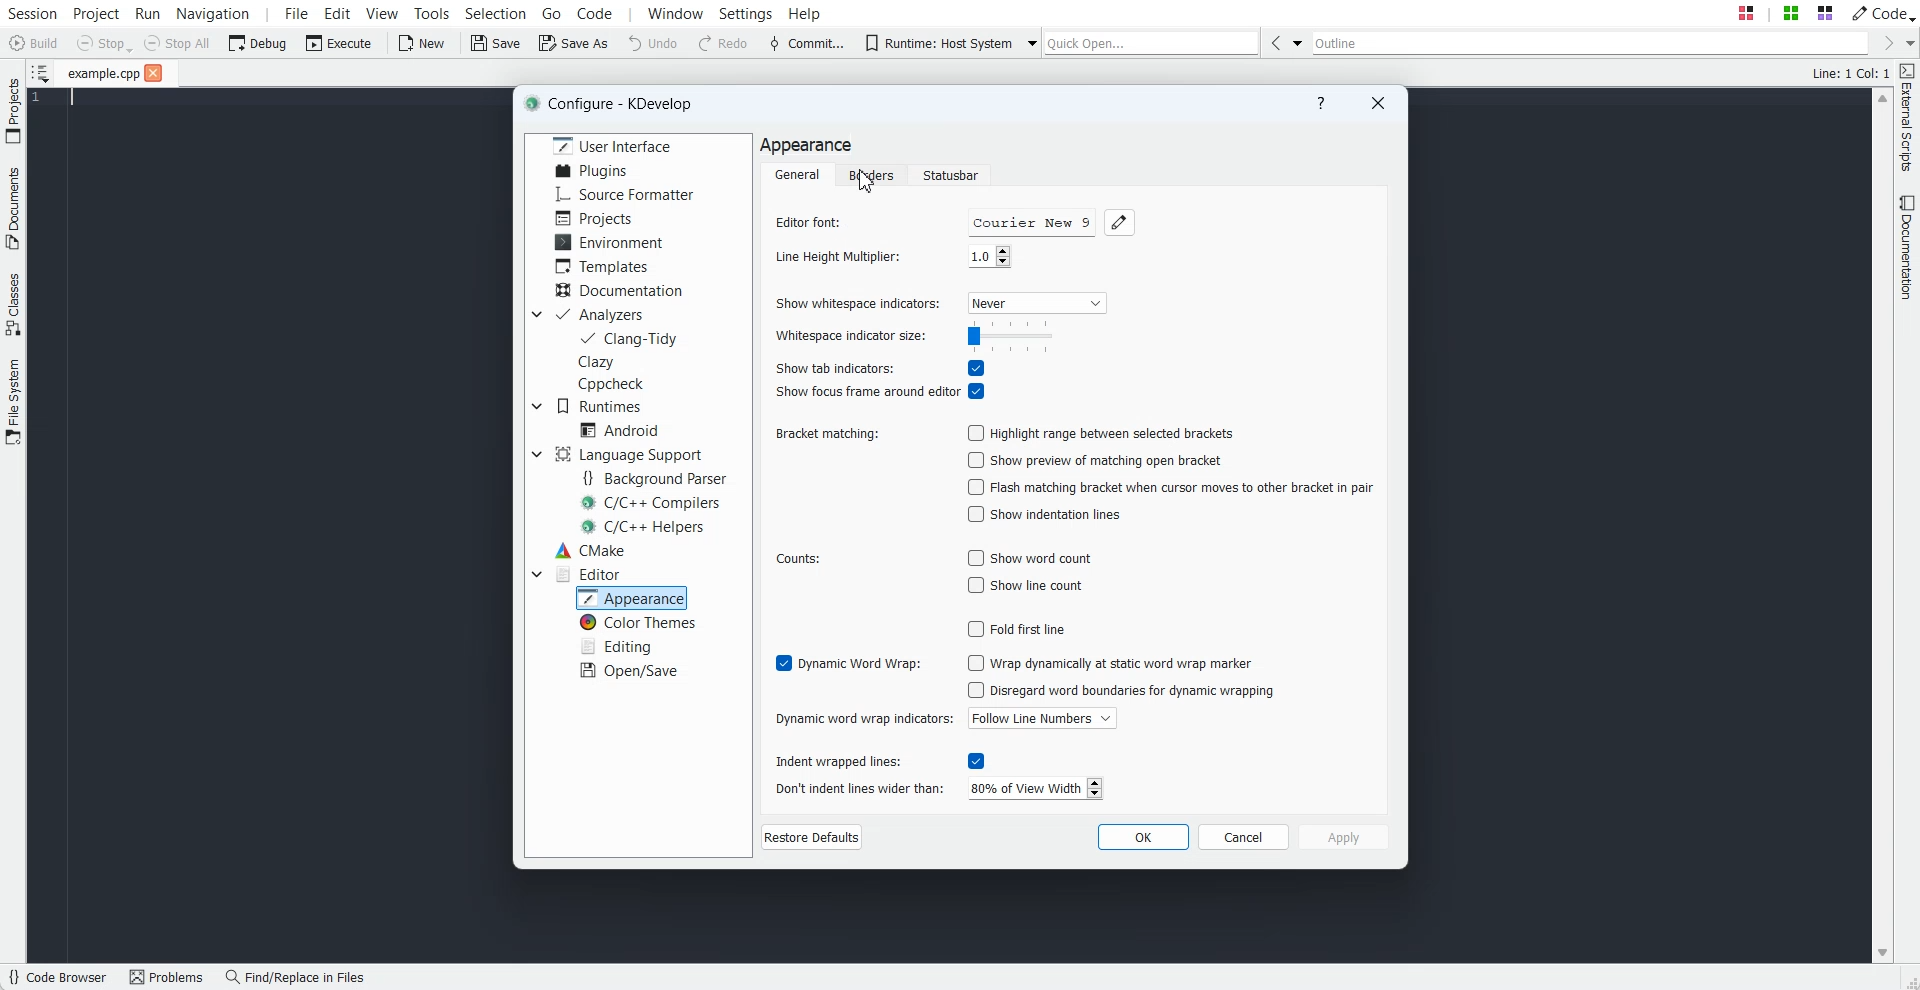  What do you see at coordinates (795, 174) in the screenshot?
I see `General folder selected` at bounding box center [795, 174].